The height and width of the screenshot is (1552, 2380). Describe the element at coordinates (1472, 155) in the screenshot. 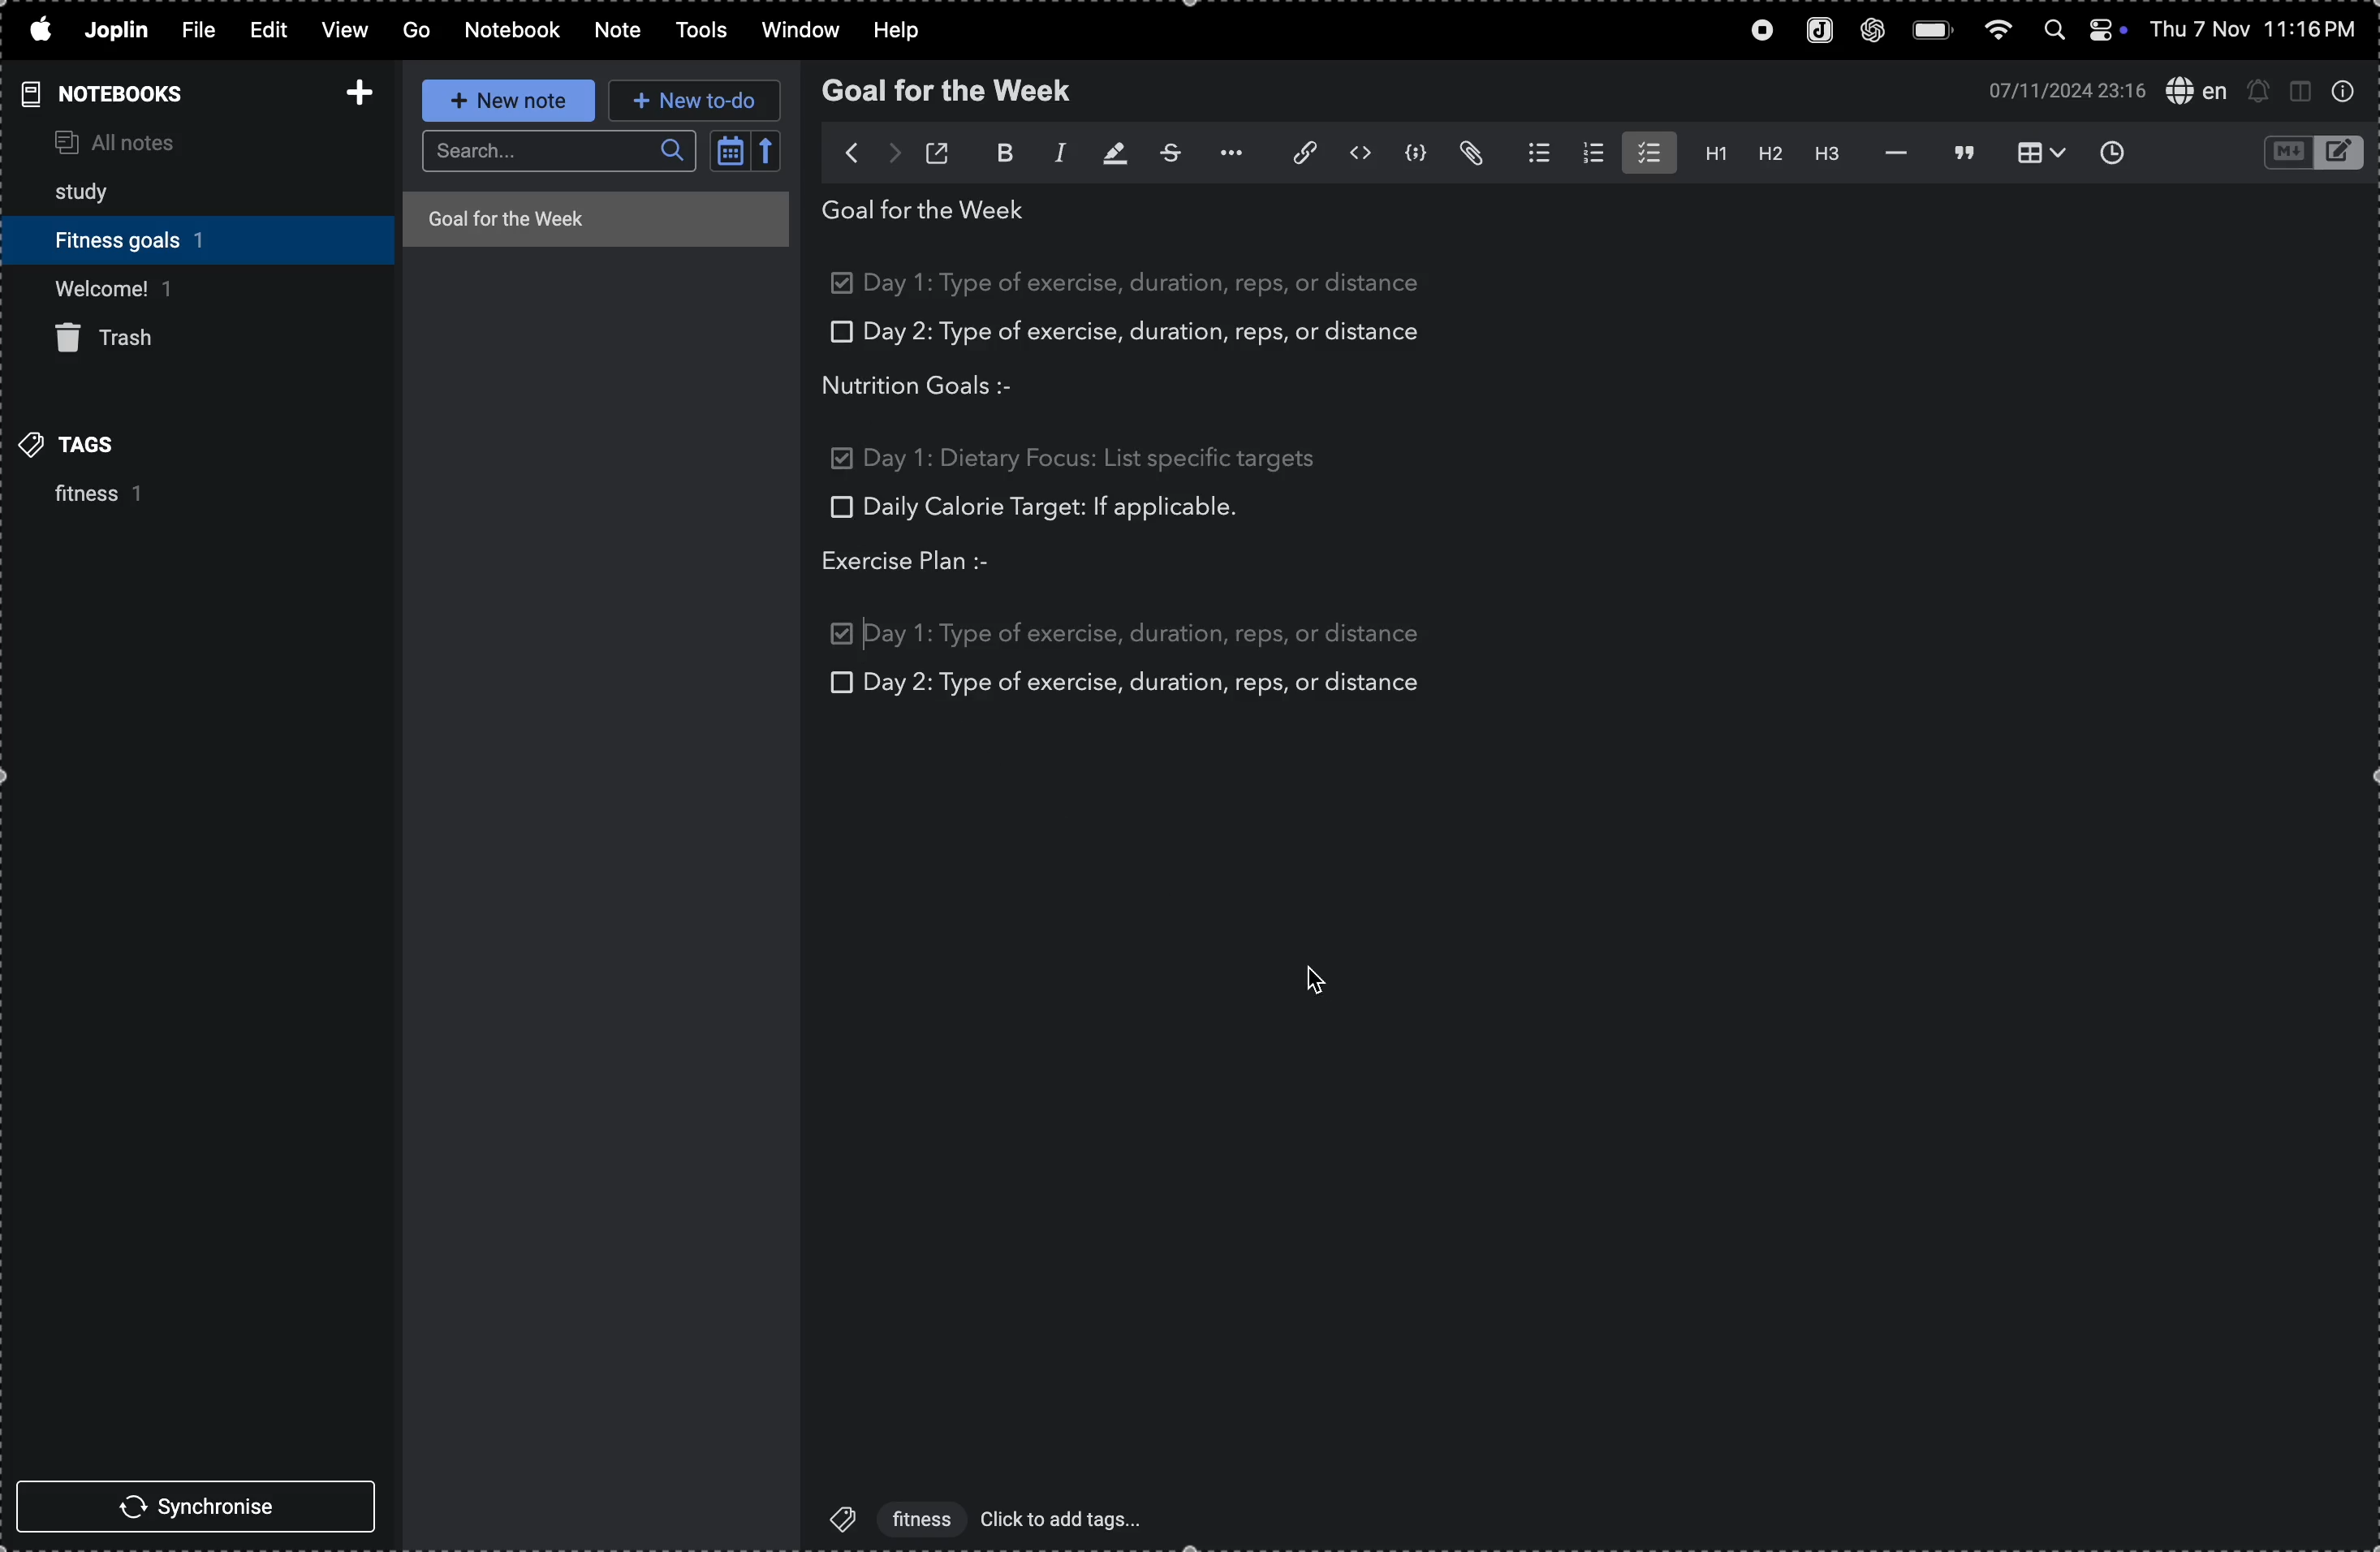

I see `attach file` at that location.